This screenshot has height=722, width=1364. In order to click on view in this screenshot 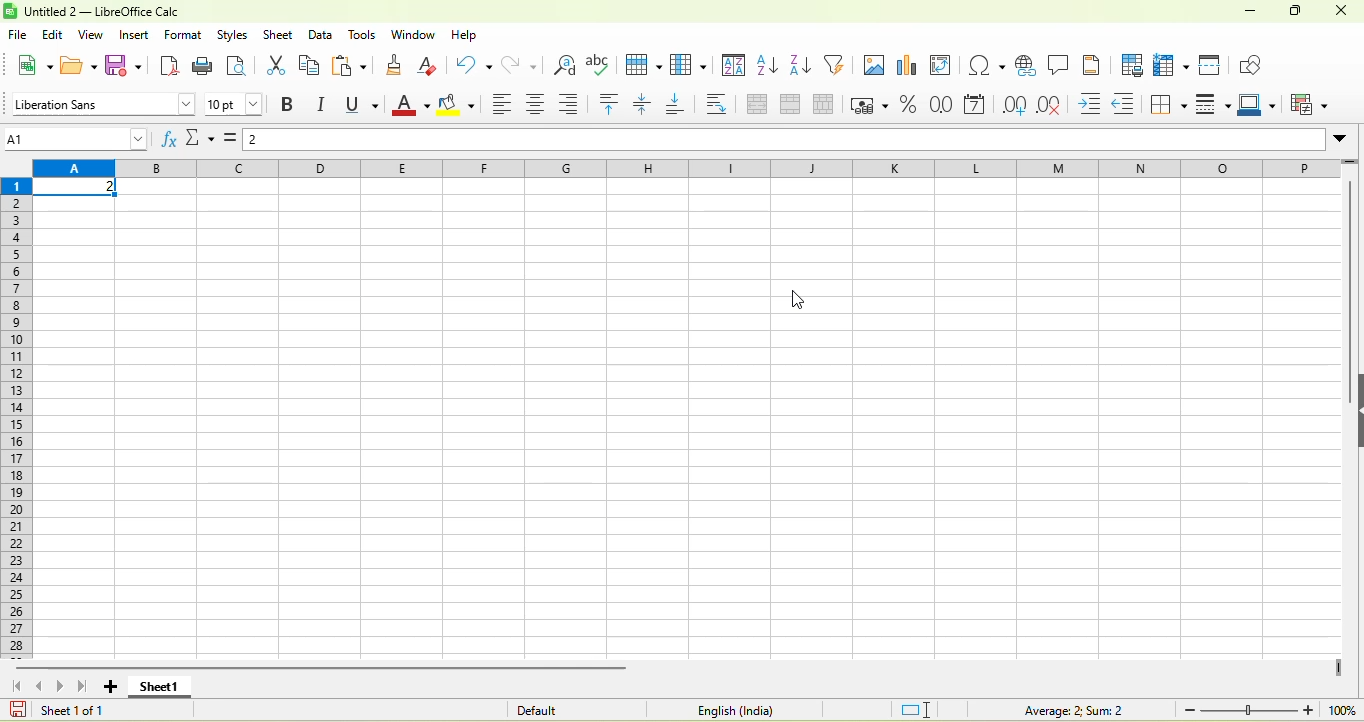, I will do `click(94, 35)`.